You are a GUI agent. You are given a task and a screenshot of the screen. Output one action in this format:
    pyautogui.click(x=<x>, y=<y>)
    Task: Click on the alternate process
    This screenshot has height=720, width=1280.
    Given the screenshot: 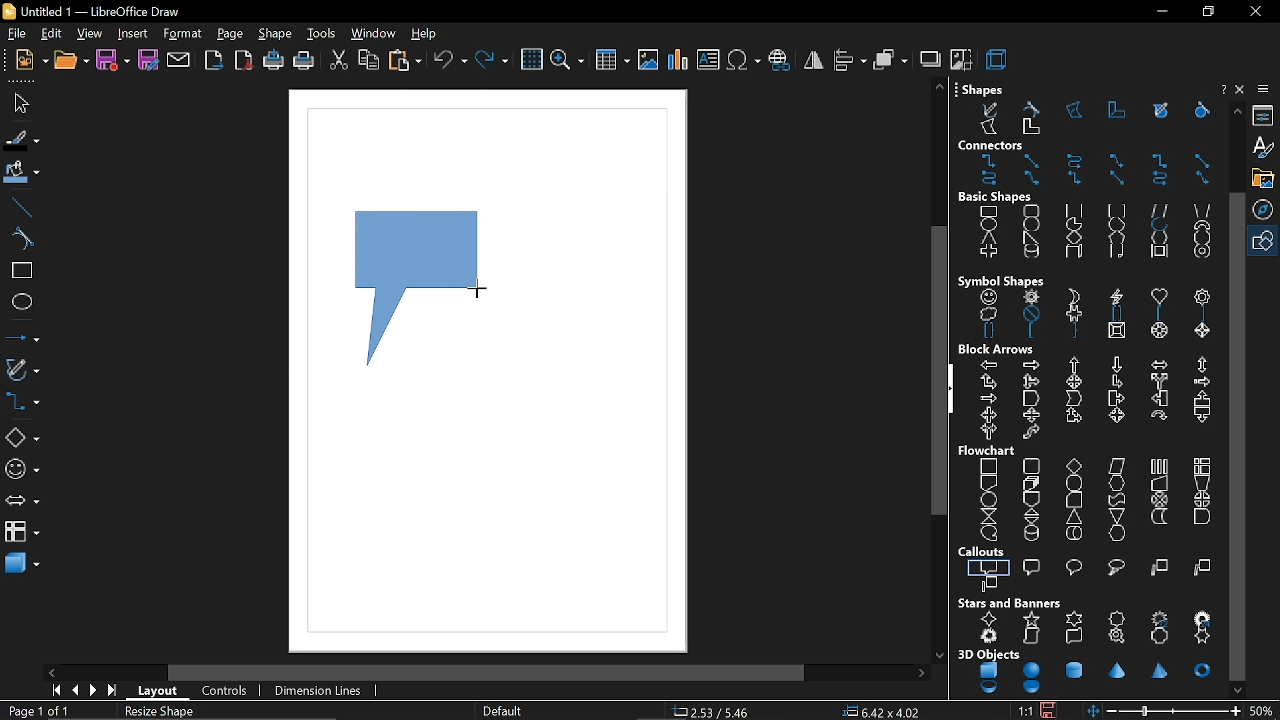 What is the action you would take?
    pyautogui.click(x=1029, y=465)
    